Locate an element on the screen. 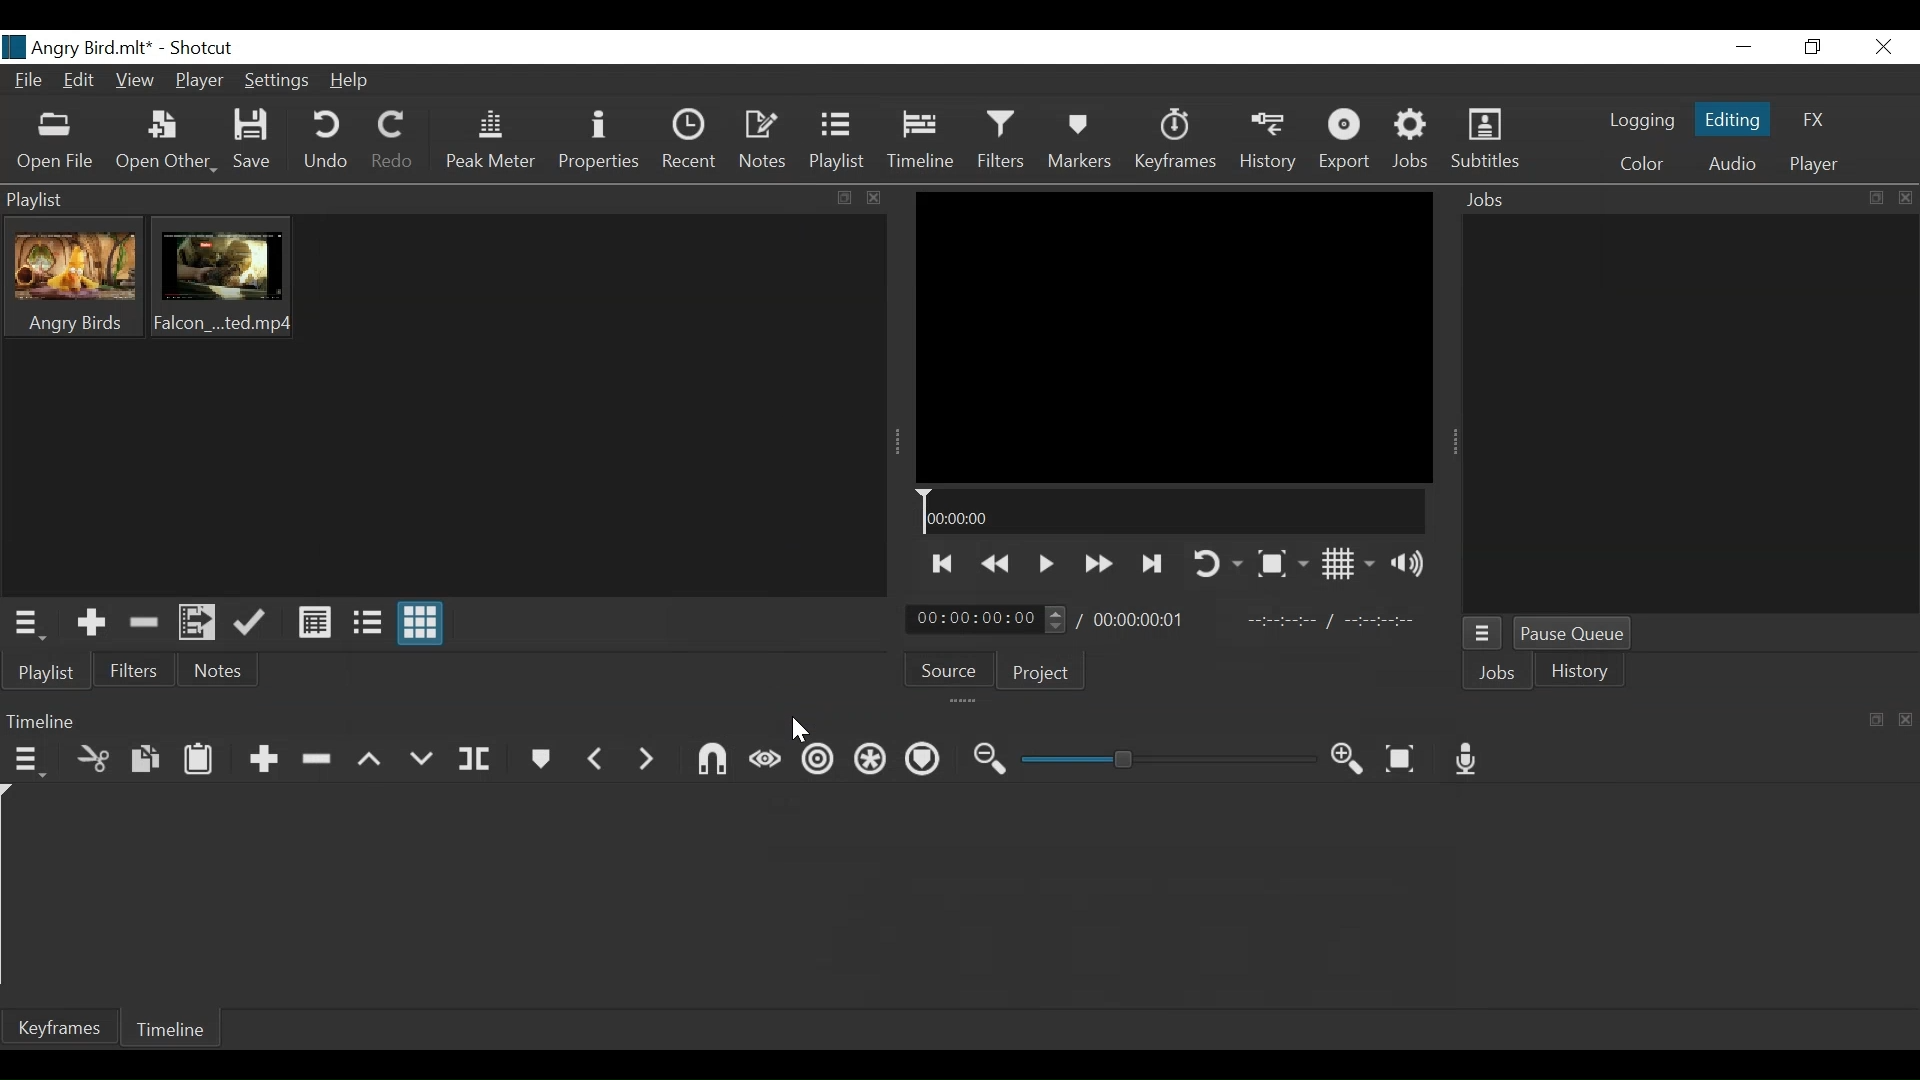 The width and height of the screenshot is (1920, 1080). Filters is located at coordinates (135, 669).